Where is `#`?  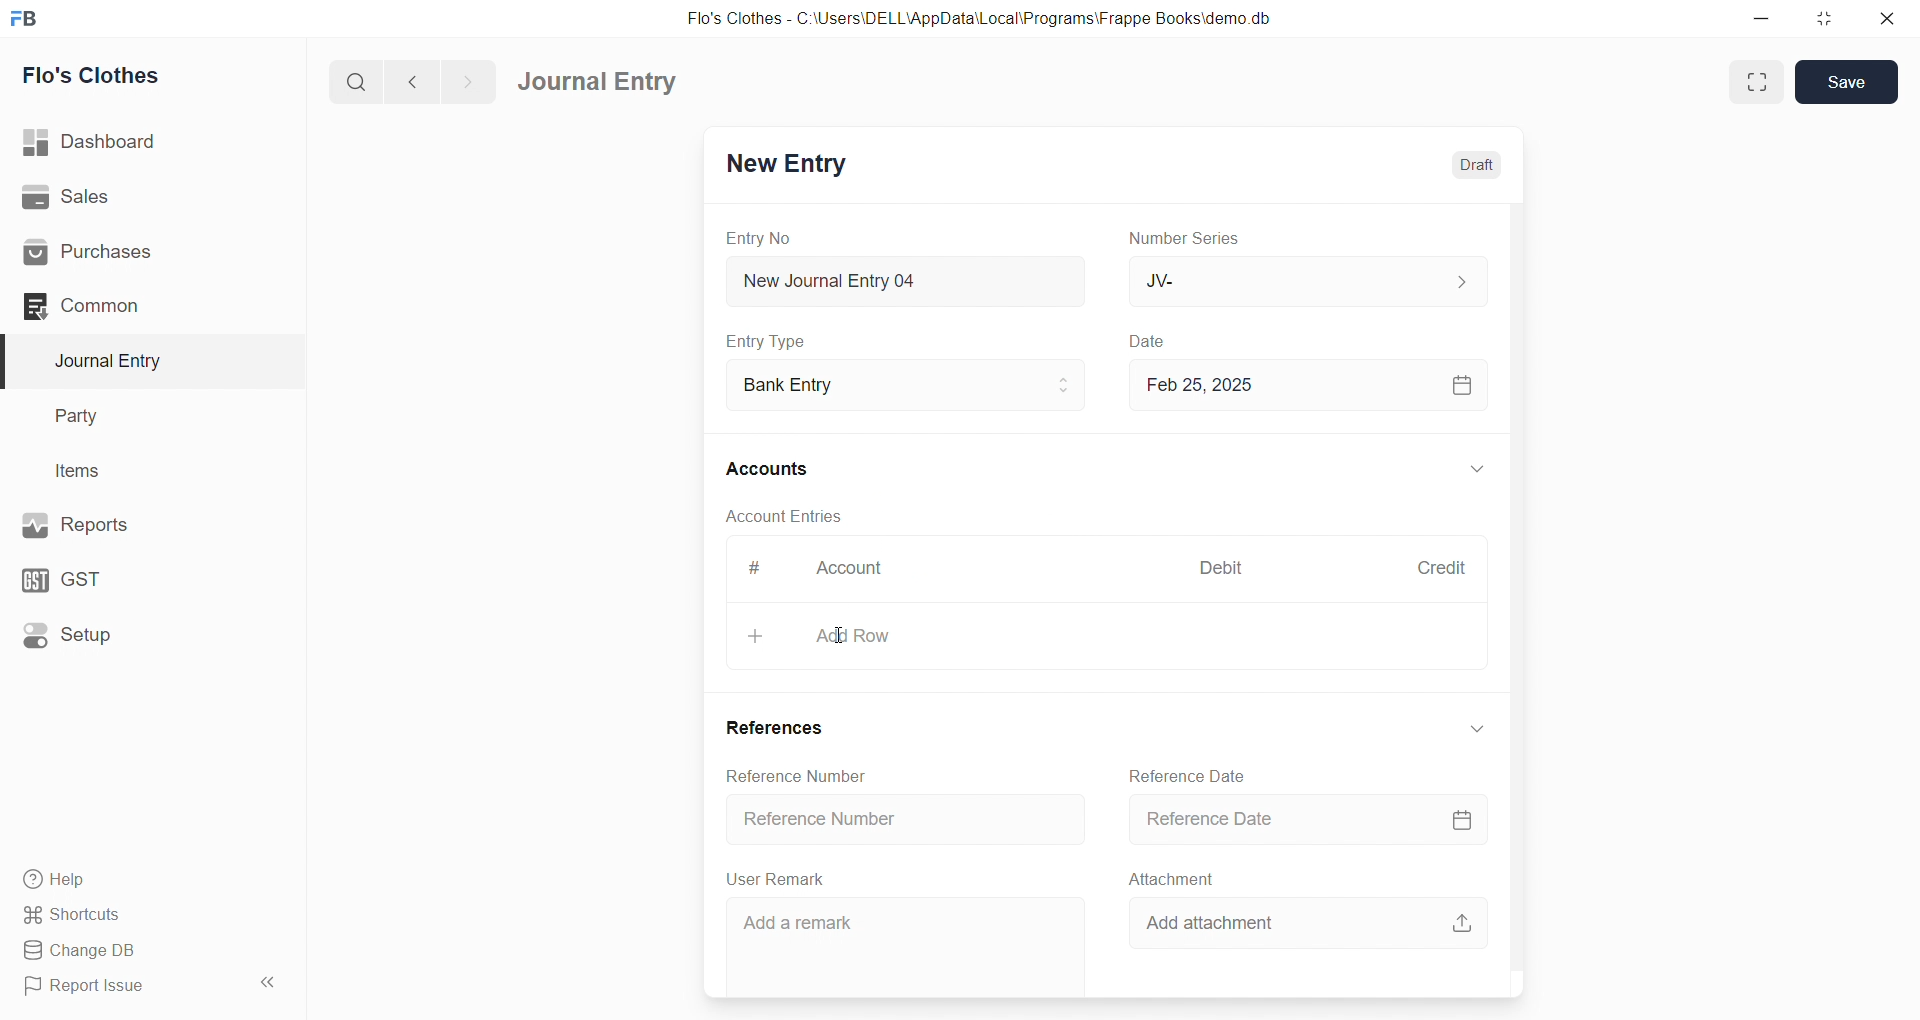
# is located at coordinates (755, 570).